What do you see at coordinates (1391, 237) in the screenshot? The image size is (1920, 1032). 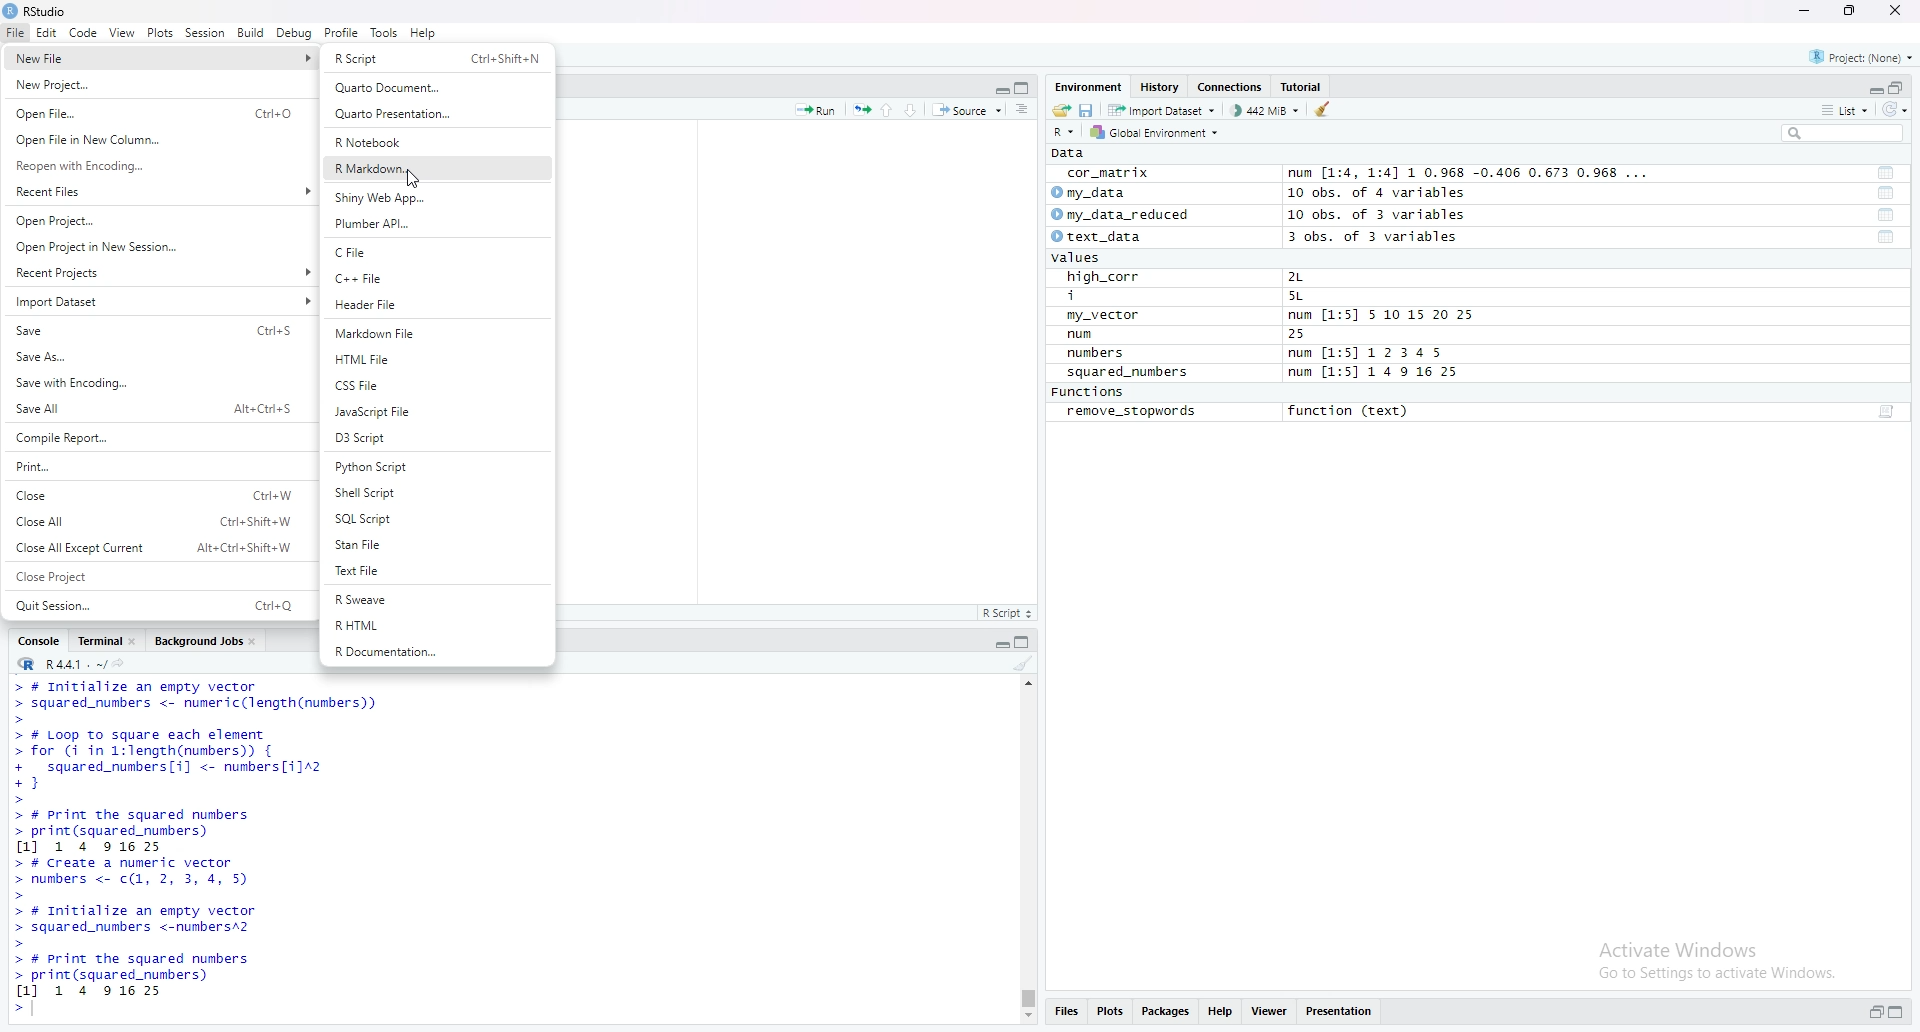 I see `3 obs. of 3 variables` at bounding box center [1391, 237].